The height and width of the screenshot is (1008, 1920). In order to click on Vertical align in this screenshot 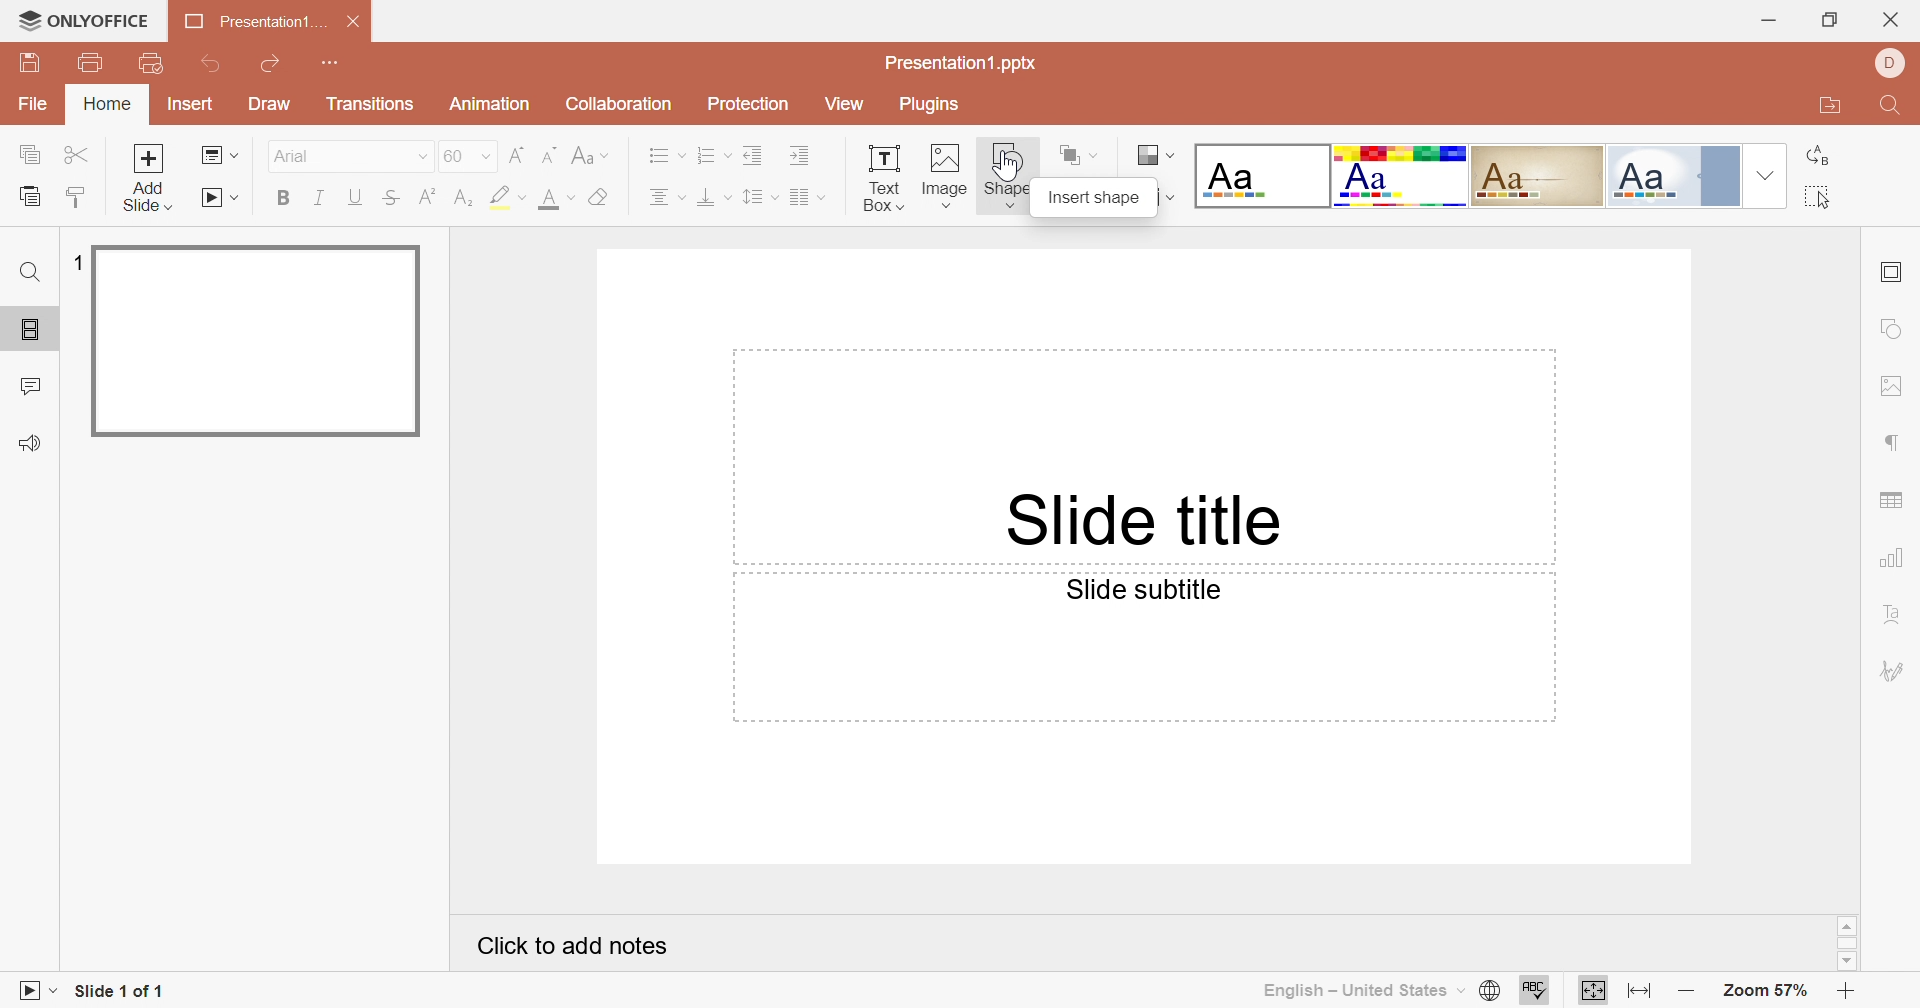, I will do `click(714, 197)`.